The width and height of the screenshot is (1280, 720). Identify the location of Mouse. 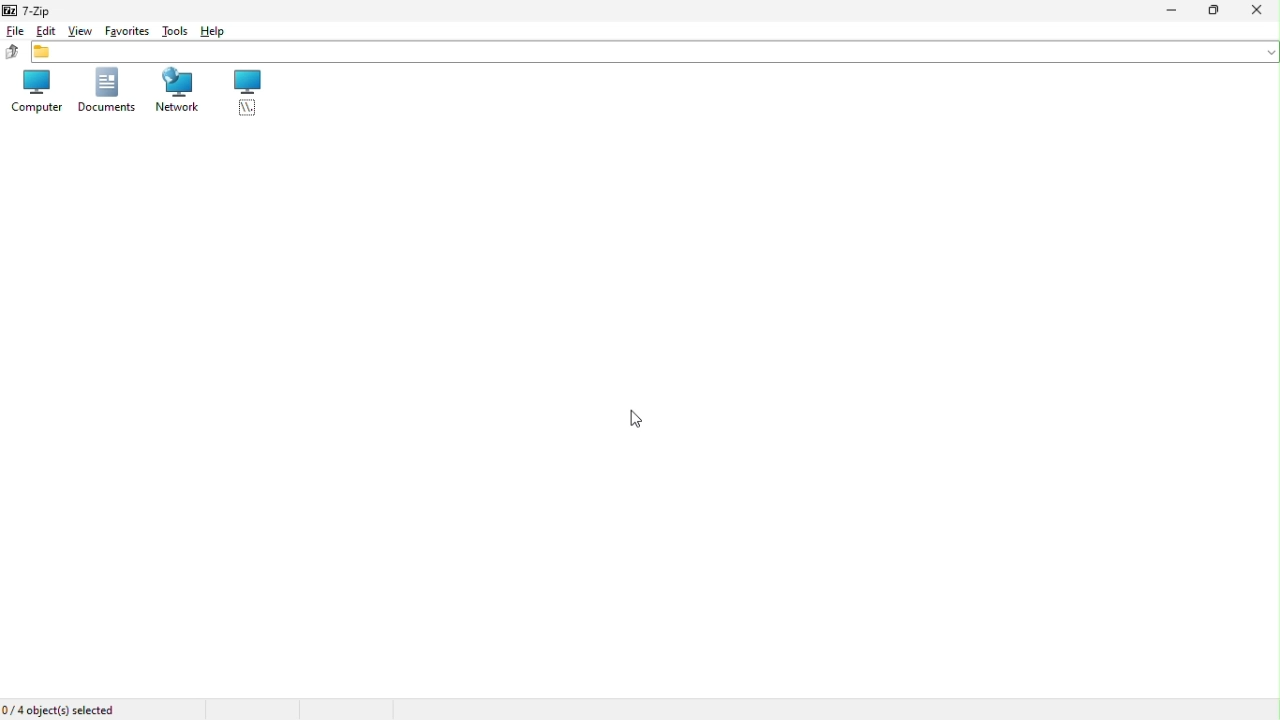
(643, 416).